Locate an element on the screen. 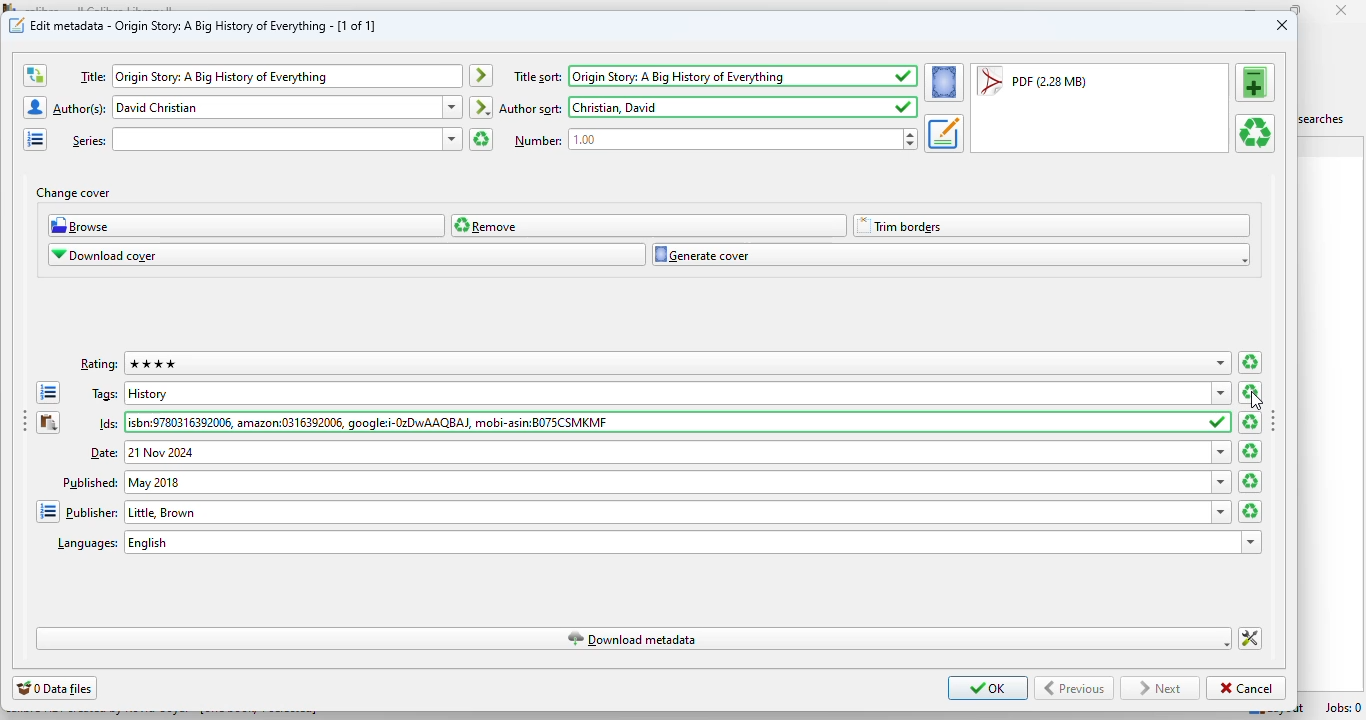 This screenshot has height=720, width=1366. generate cover is located at coordinates (951, 254).